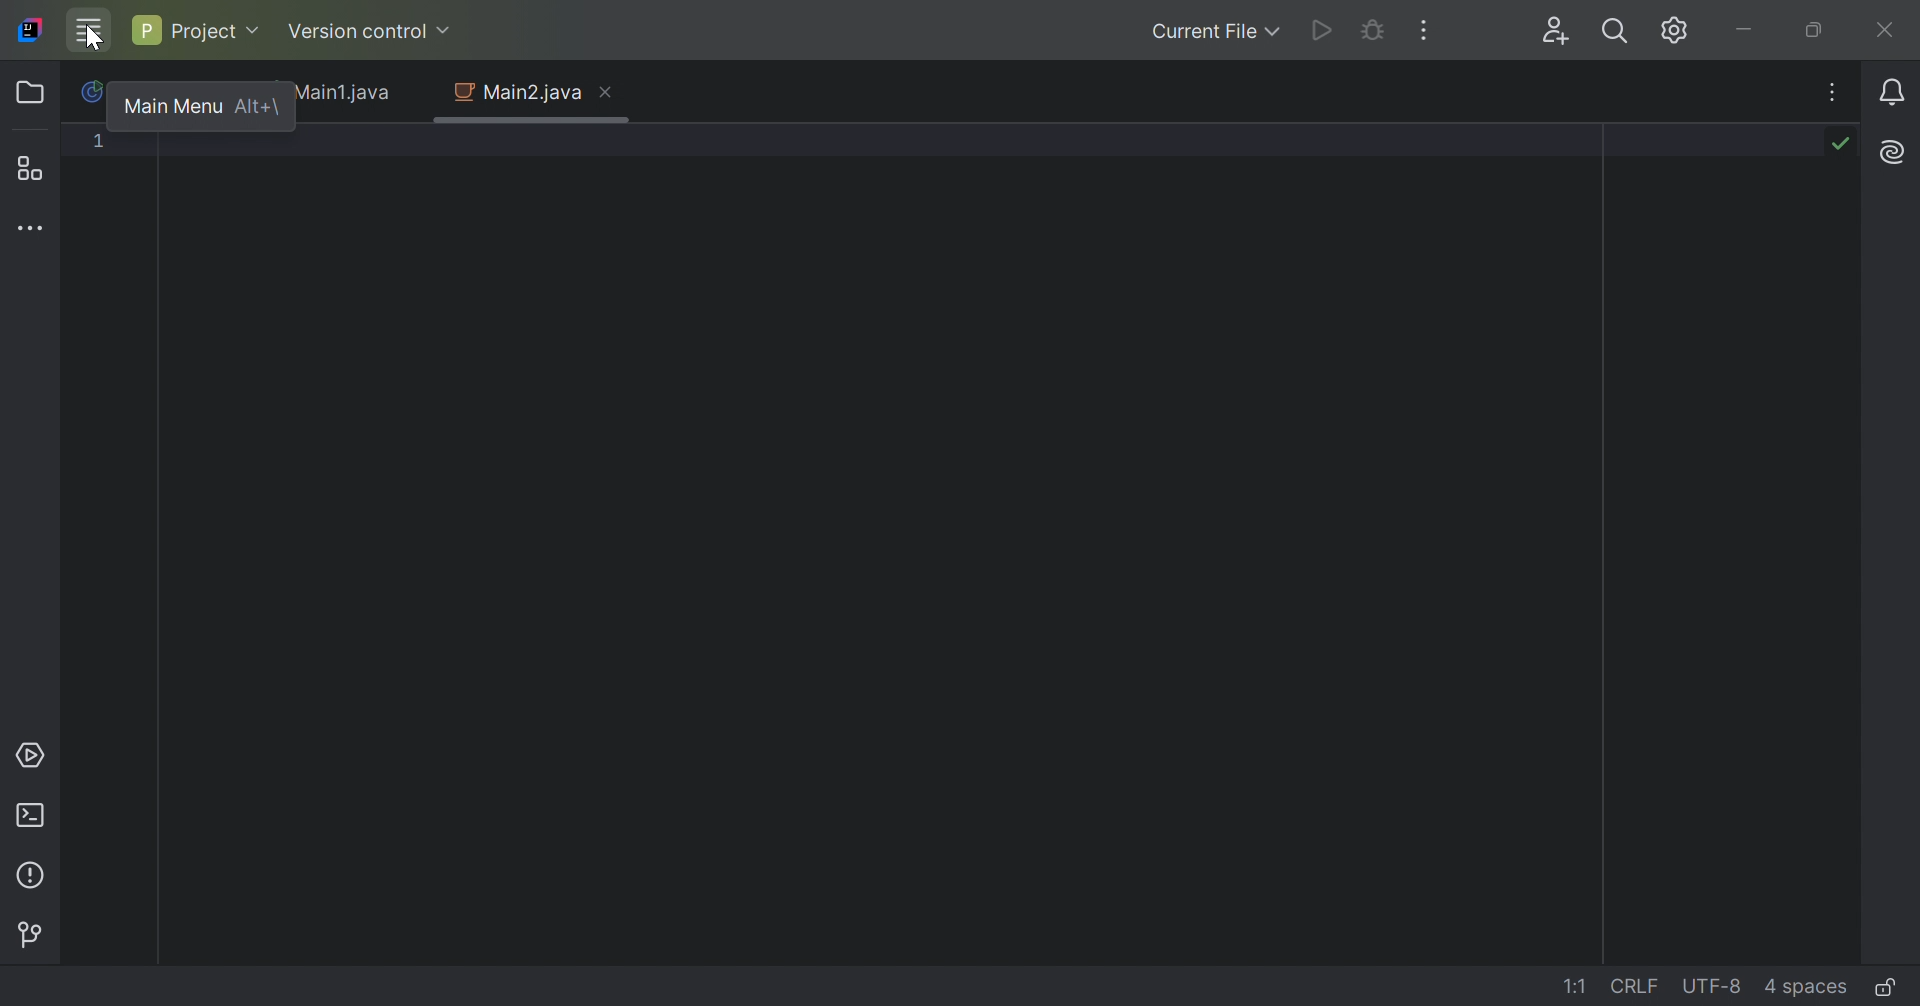 This screenshot has height=1006, width=1920. Describe the element at coordinates (609, 91) in the screenshot. I see `close tab` at that location.